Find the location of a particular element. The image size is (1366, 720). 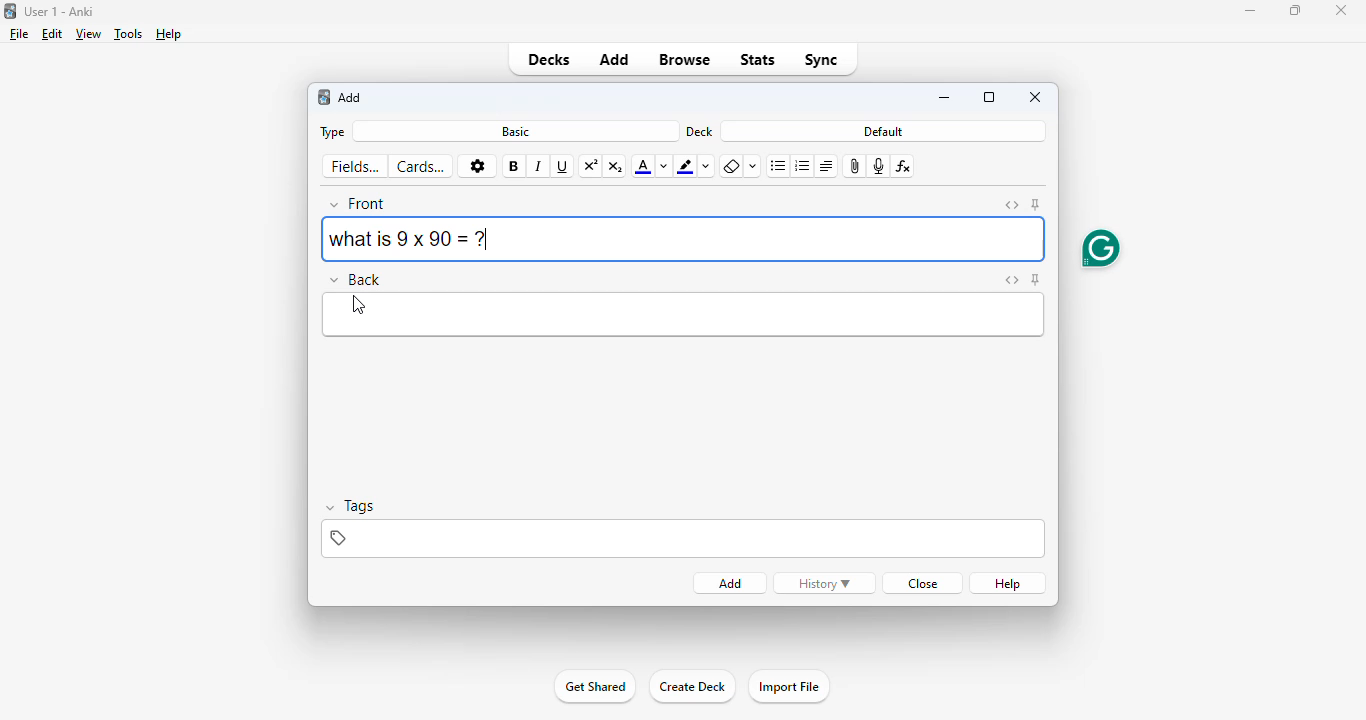

text highlight color is located at coordinates (686, 166).